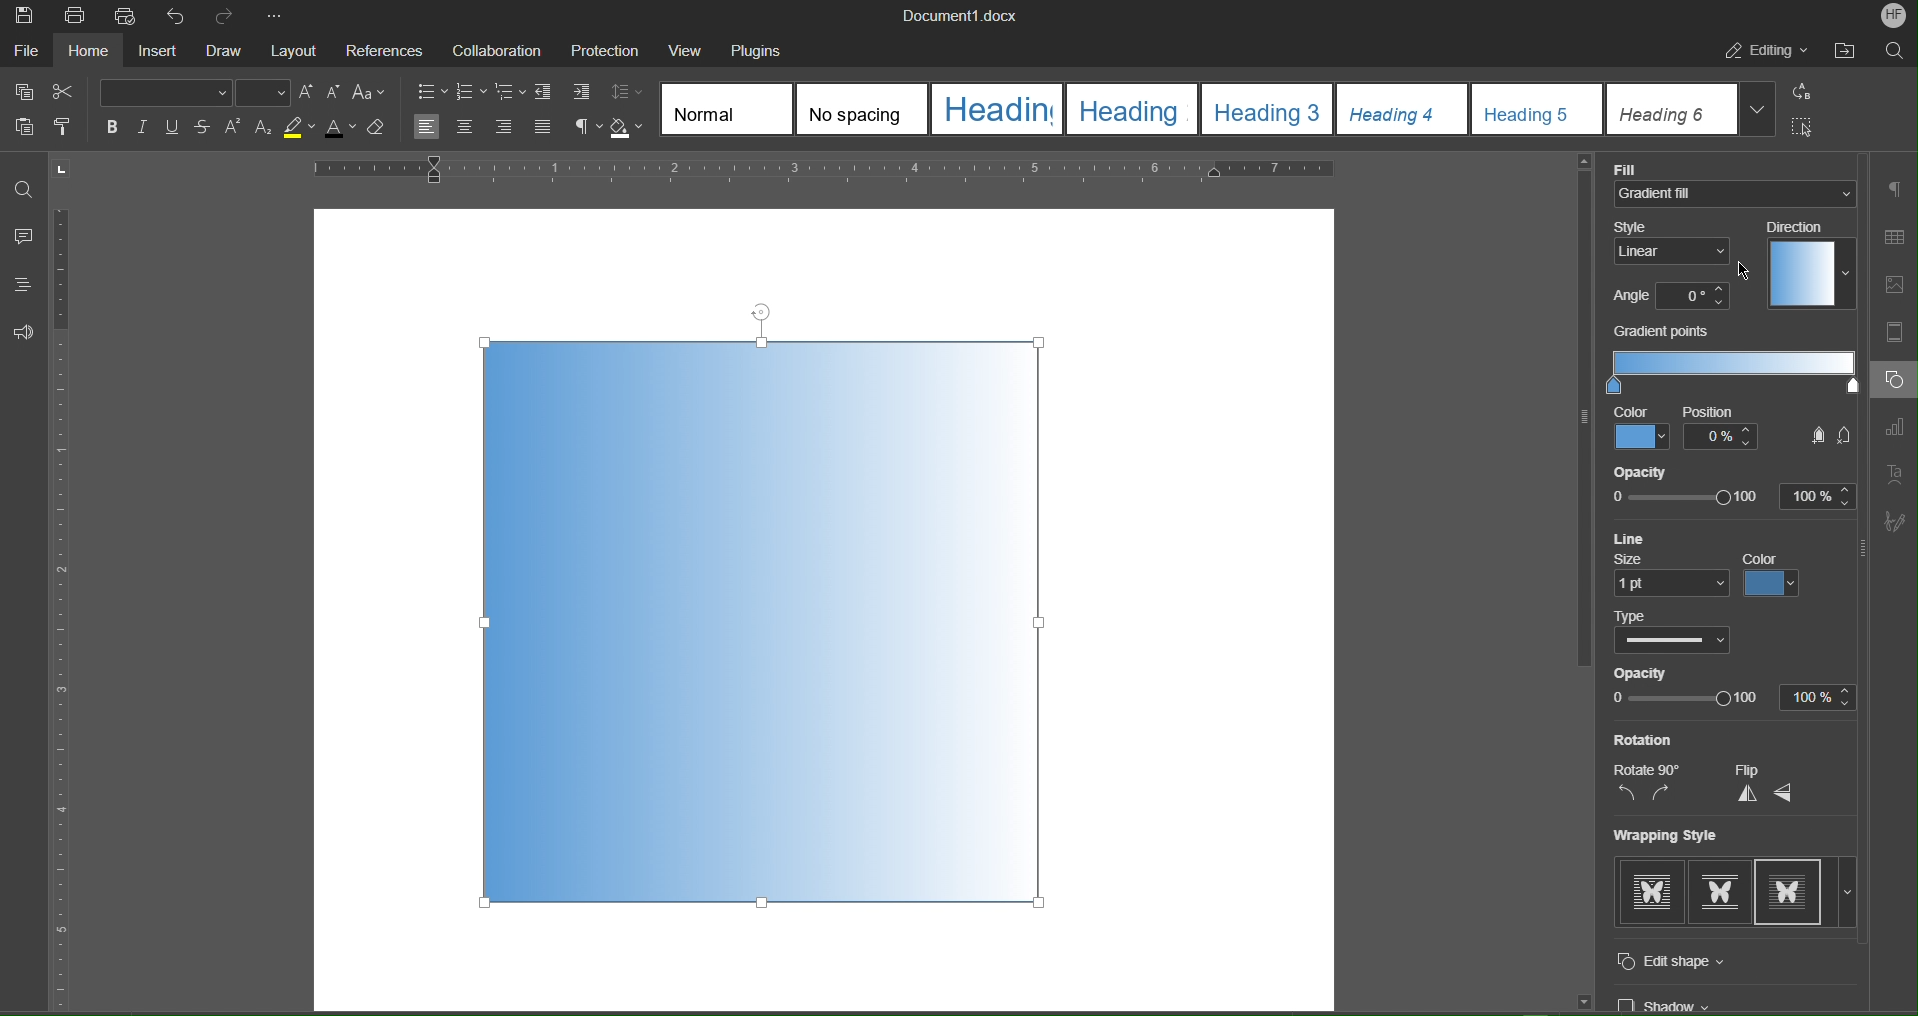 Image resolution: width=1918 pixels, height=1016 pixels. What do you see at coordinates (145, 127) in the screenshot?
I see `Italics` at bounding box center [145, 127].